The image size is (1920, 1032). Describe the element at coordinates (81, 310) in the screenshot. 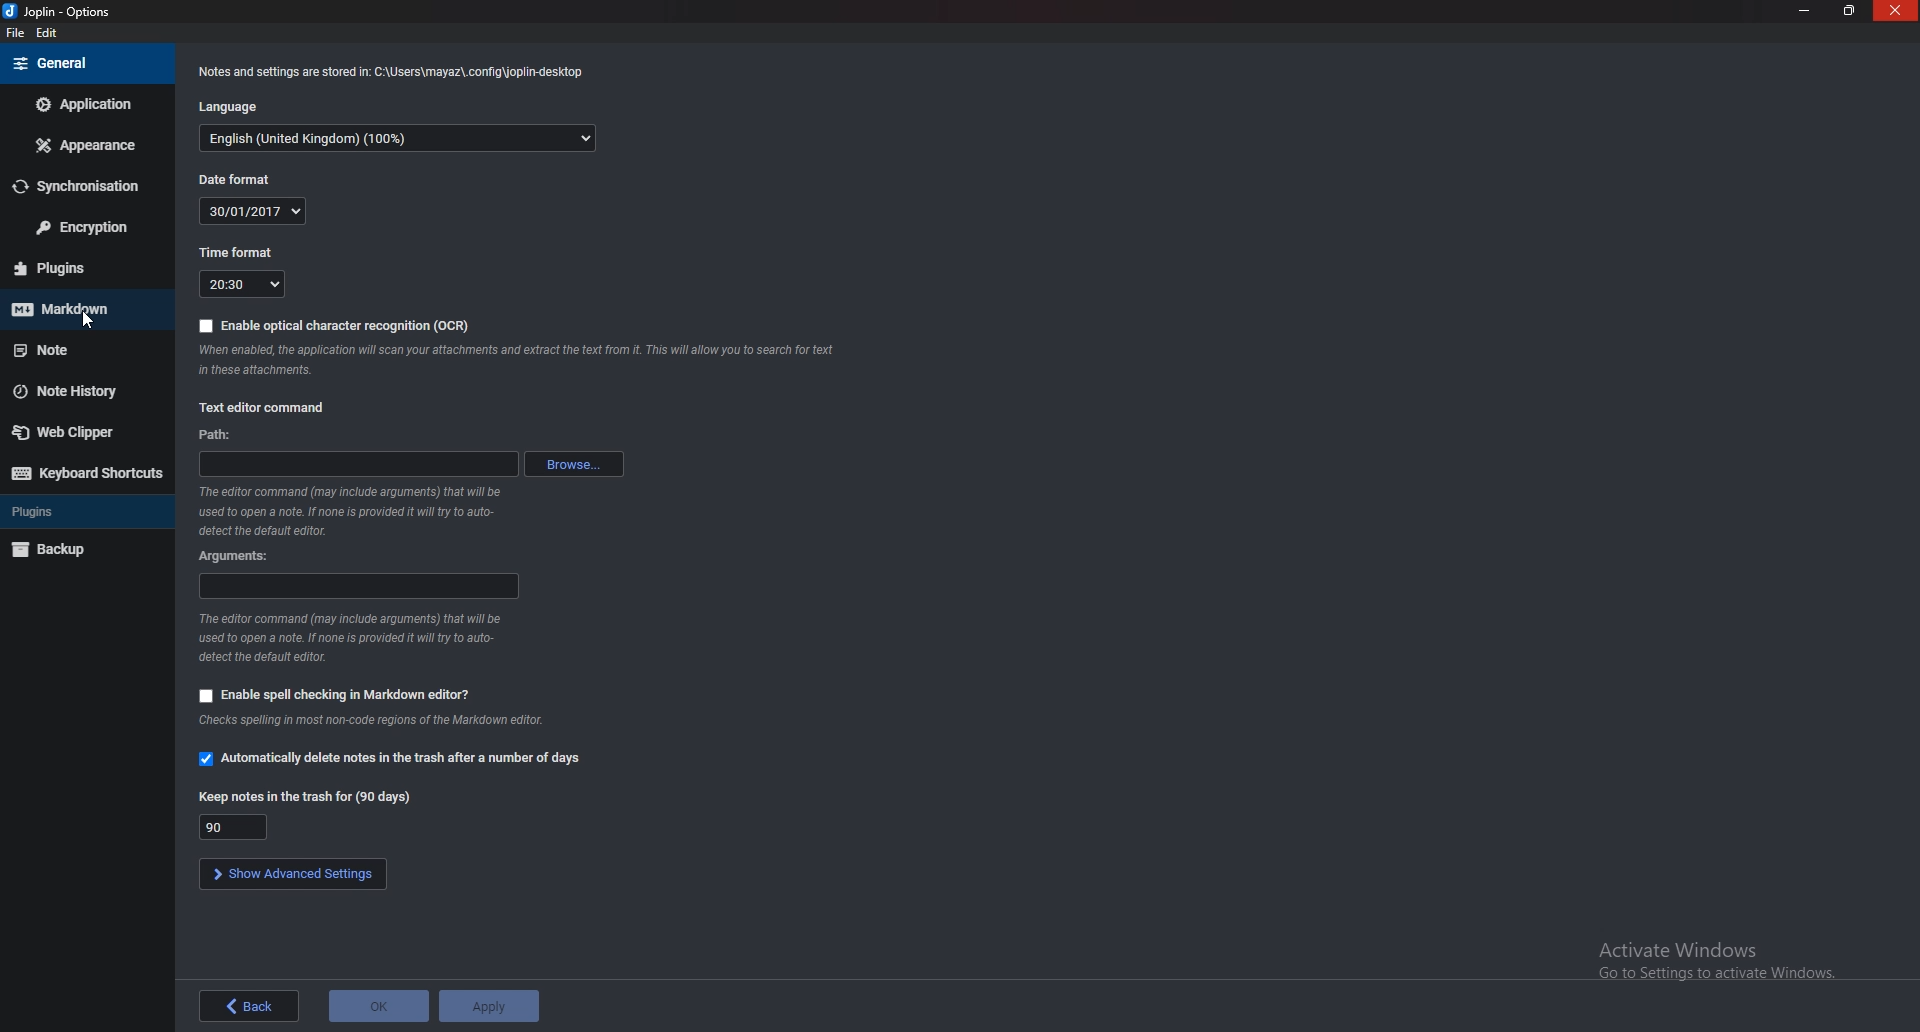

I see `Mark down` at that location.